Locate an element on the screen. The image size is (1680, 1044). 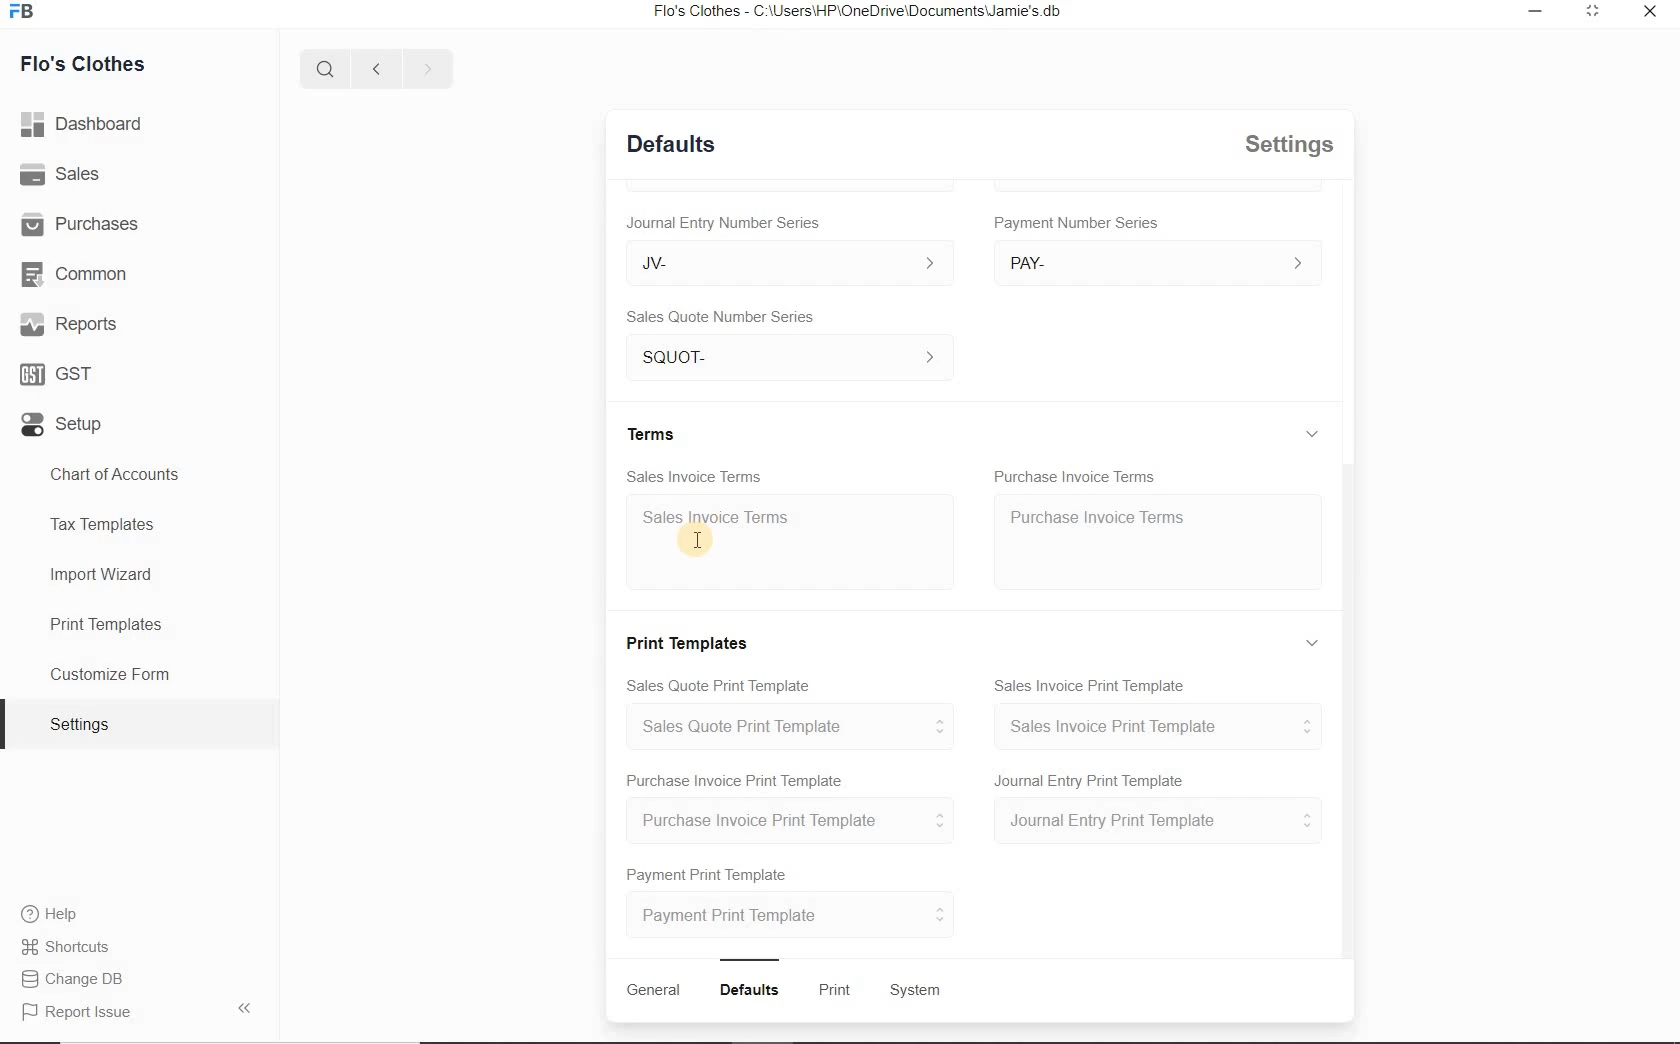
Expand is located at coordinates (1316, 642).